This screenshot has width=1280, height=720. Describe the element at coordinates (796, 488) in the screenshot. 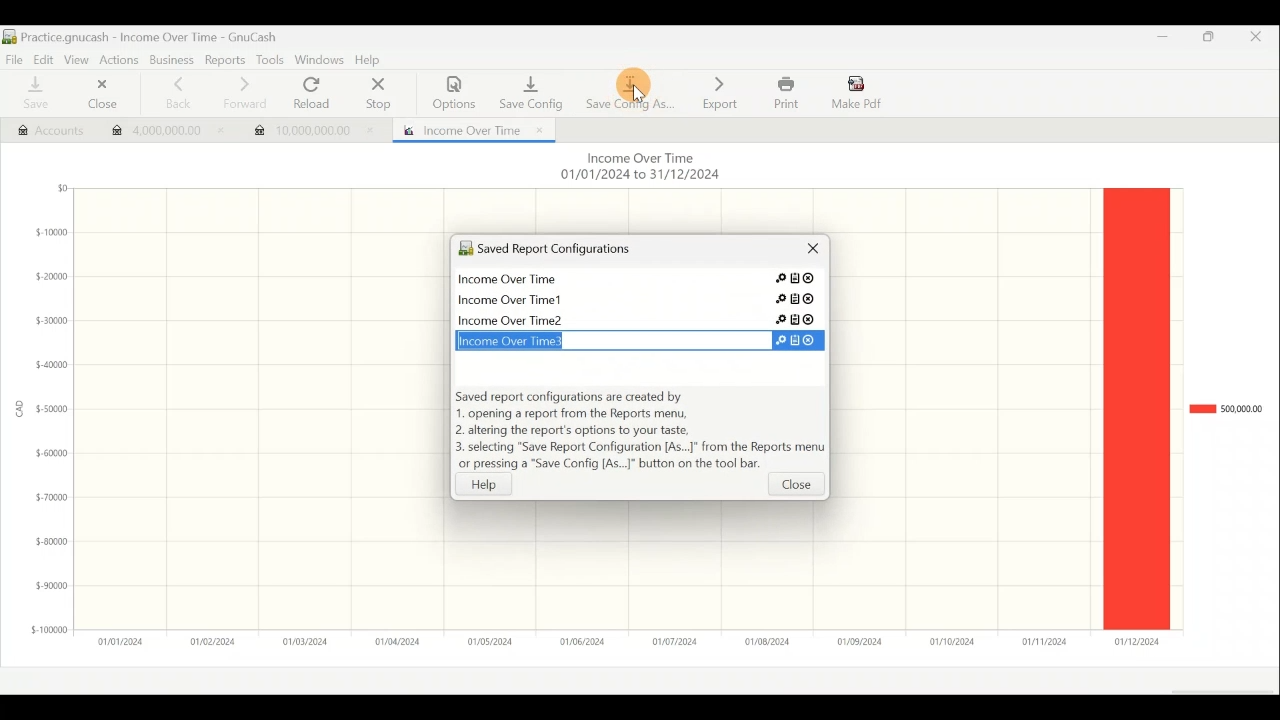

I see `Close` at that location.